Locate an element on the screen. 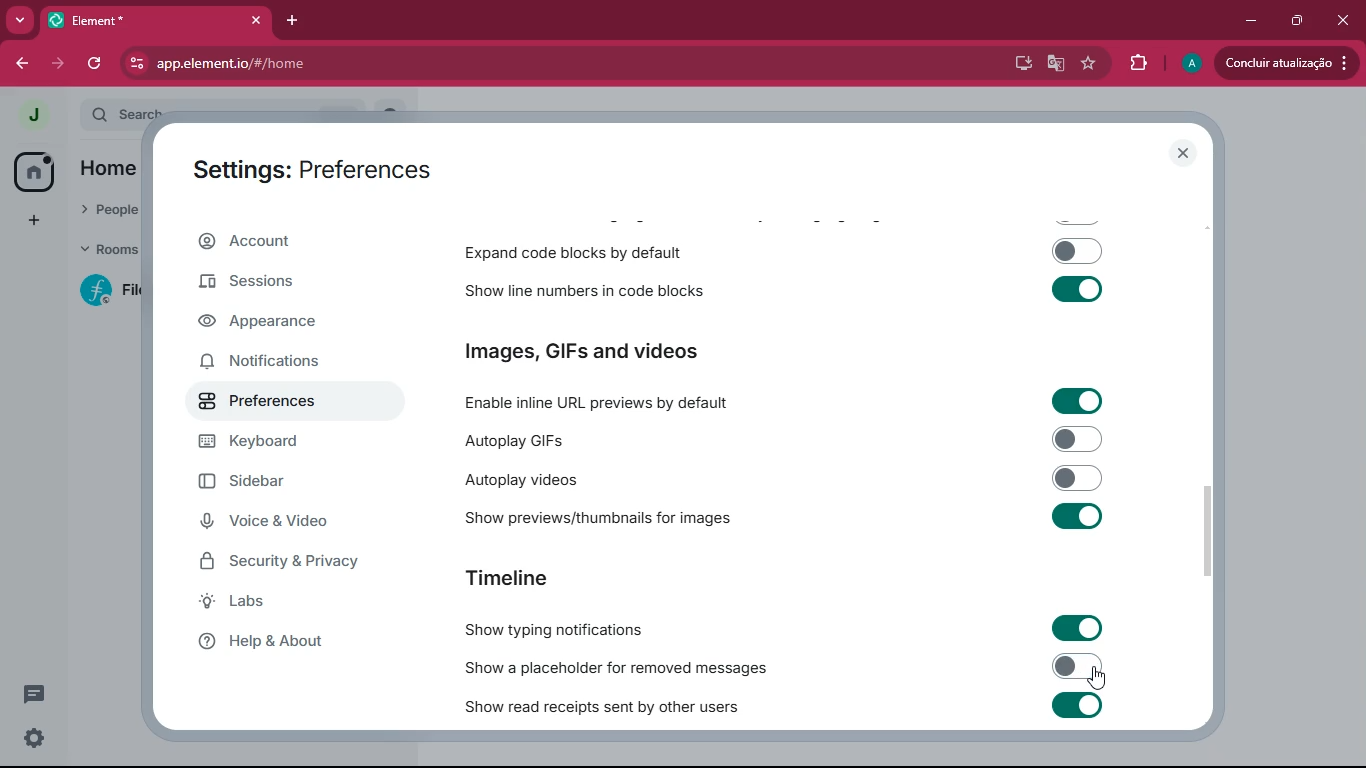 Image resolution: width=1366 pixels, height=768 pixels. home is located at coordinates (38, 170).